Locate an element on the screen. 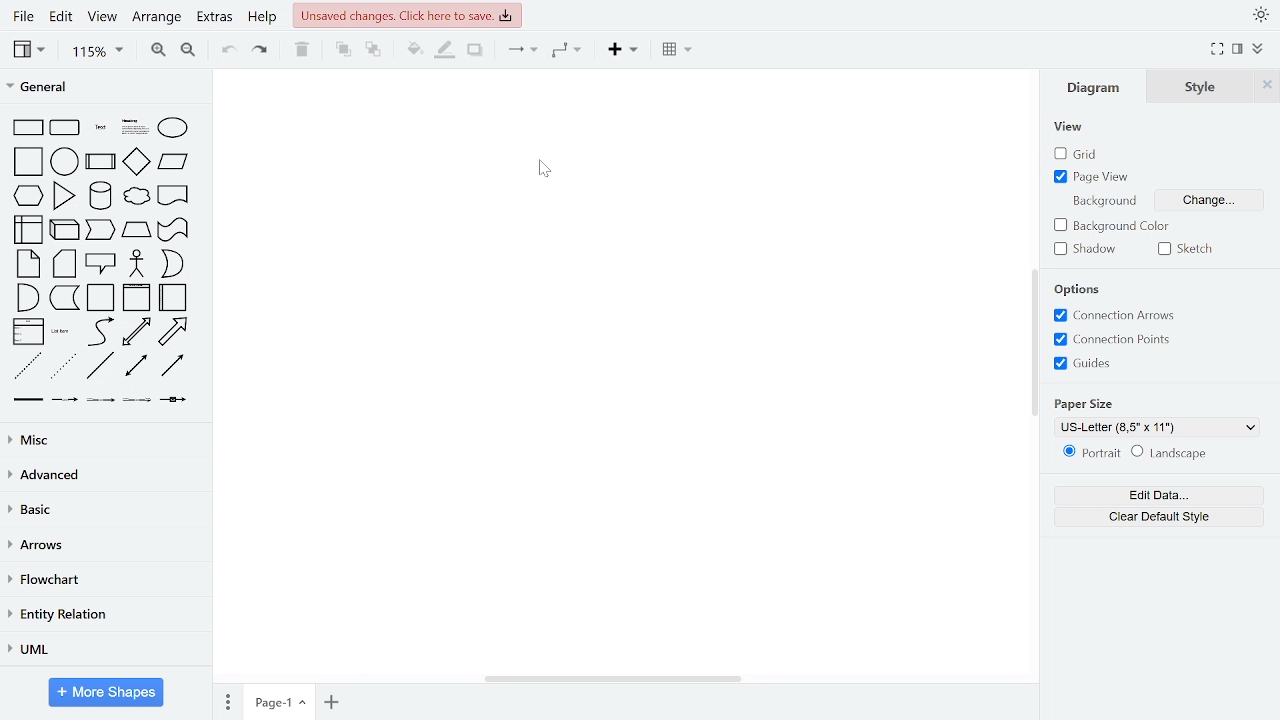  triangle is located at coordinates (65, 195).